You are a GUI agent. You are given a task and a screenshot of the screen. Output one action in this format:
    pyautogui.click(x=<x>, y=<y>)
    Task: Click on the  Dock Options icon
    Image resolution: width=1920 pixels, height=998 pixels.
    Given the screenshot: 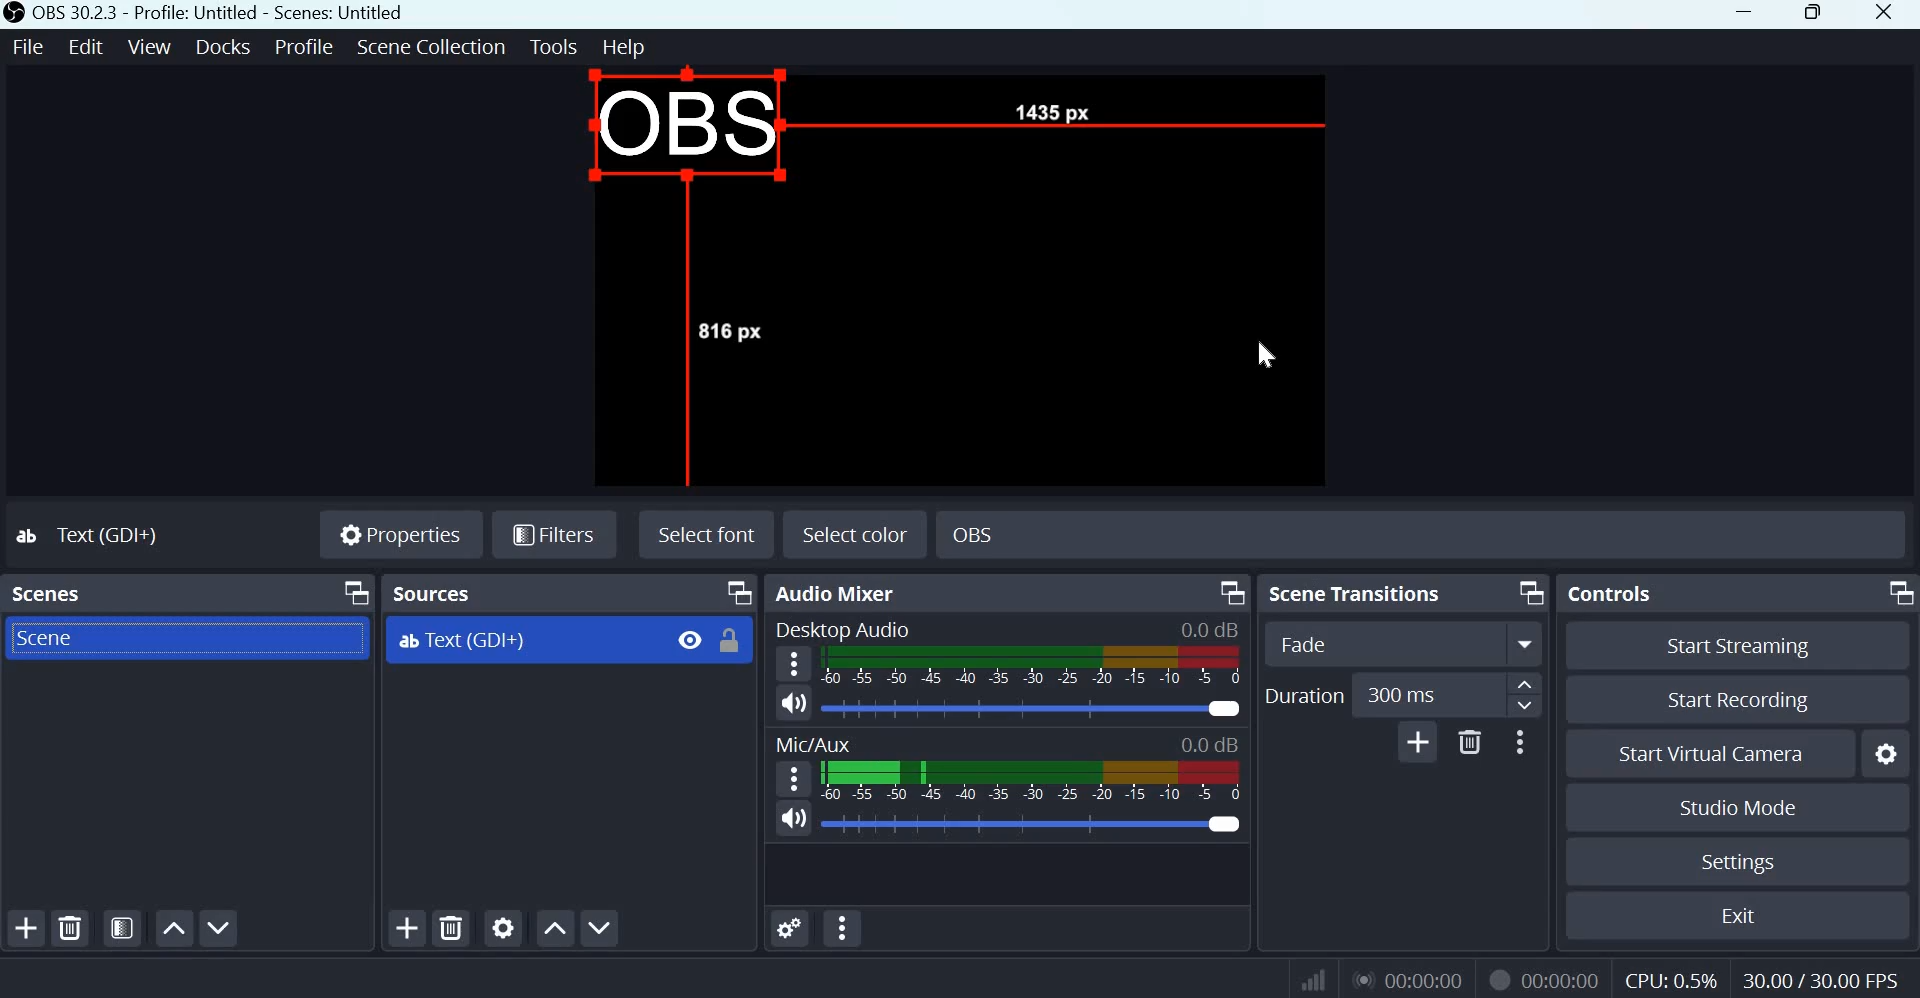 What is the action you would take?
    pyautogui.click(x=1529, y=591)
    